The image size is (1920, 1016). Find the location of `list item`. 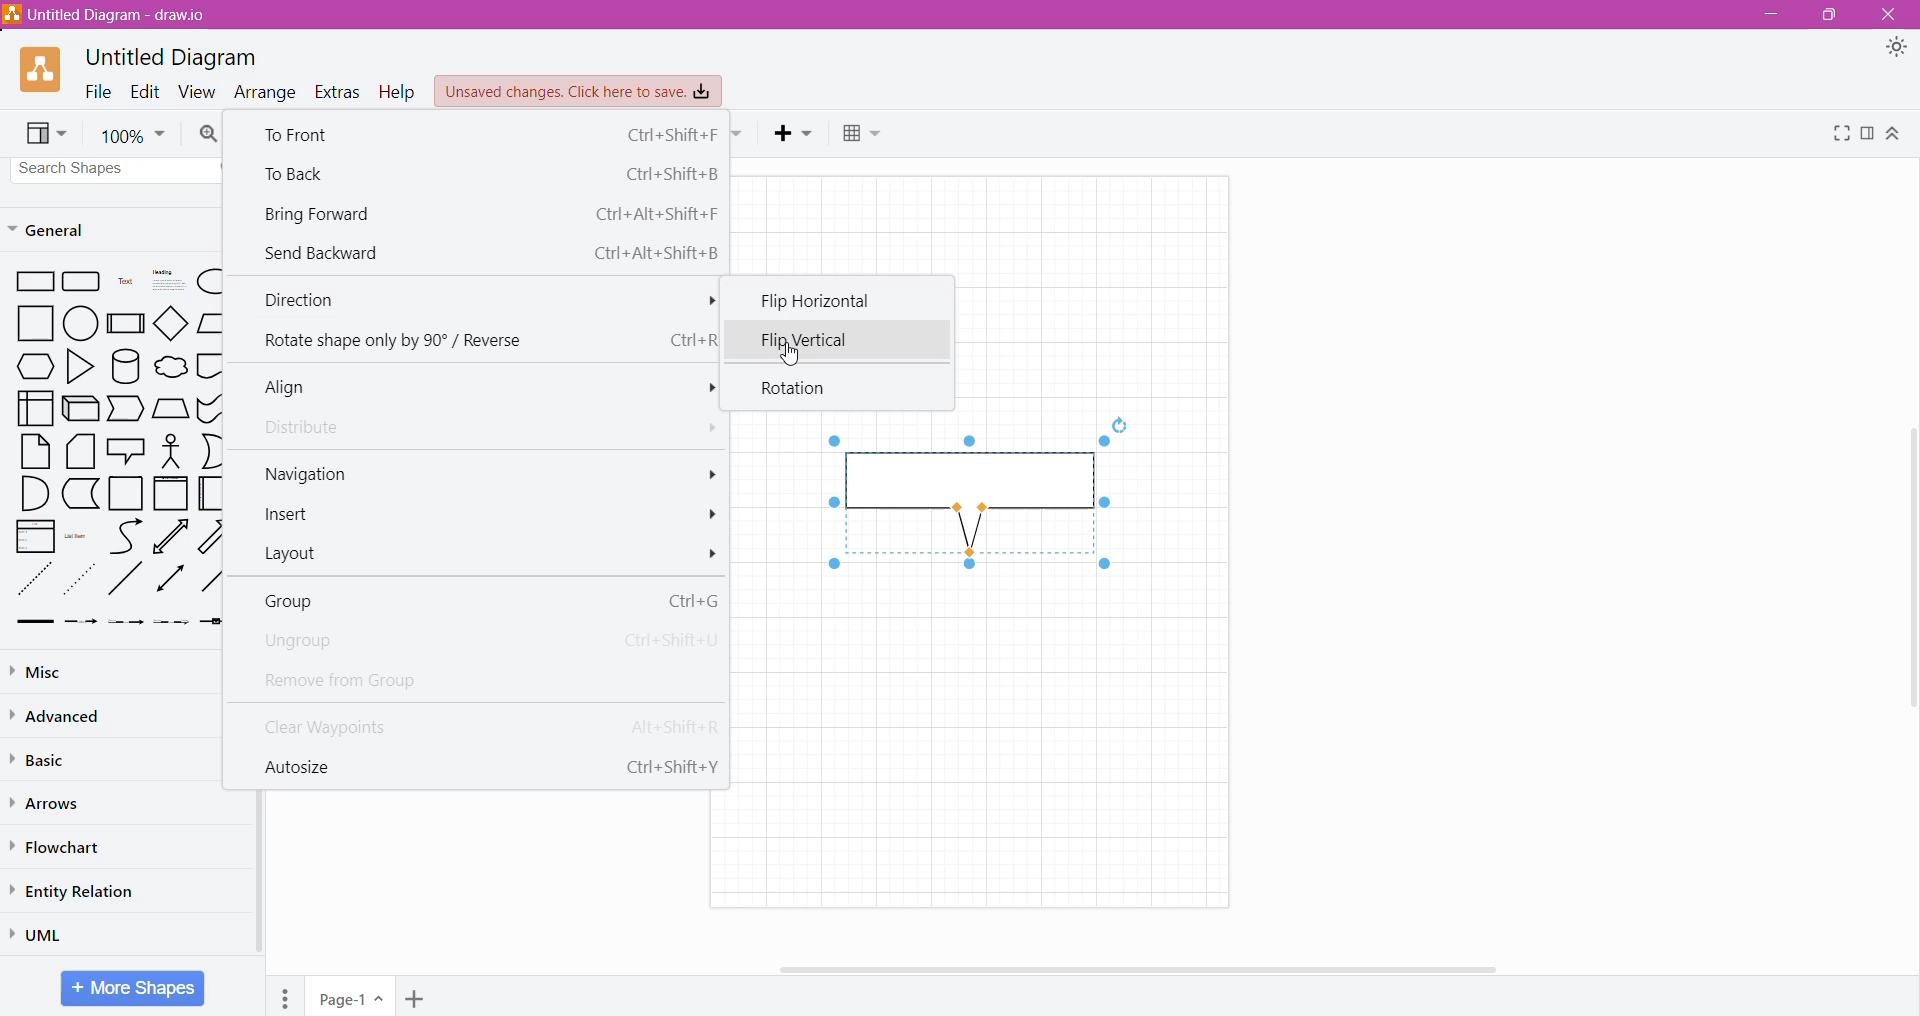

list item is located at coordinates (80, 535).